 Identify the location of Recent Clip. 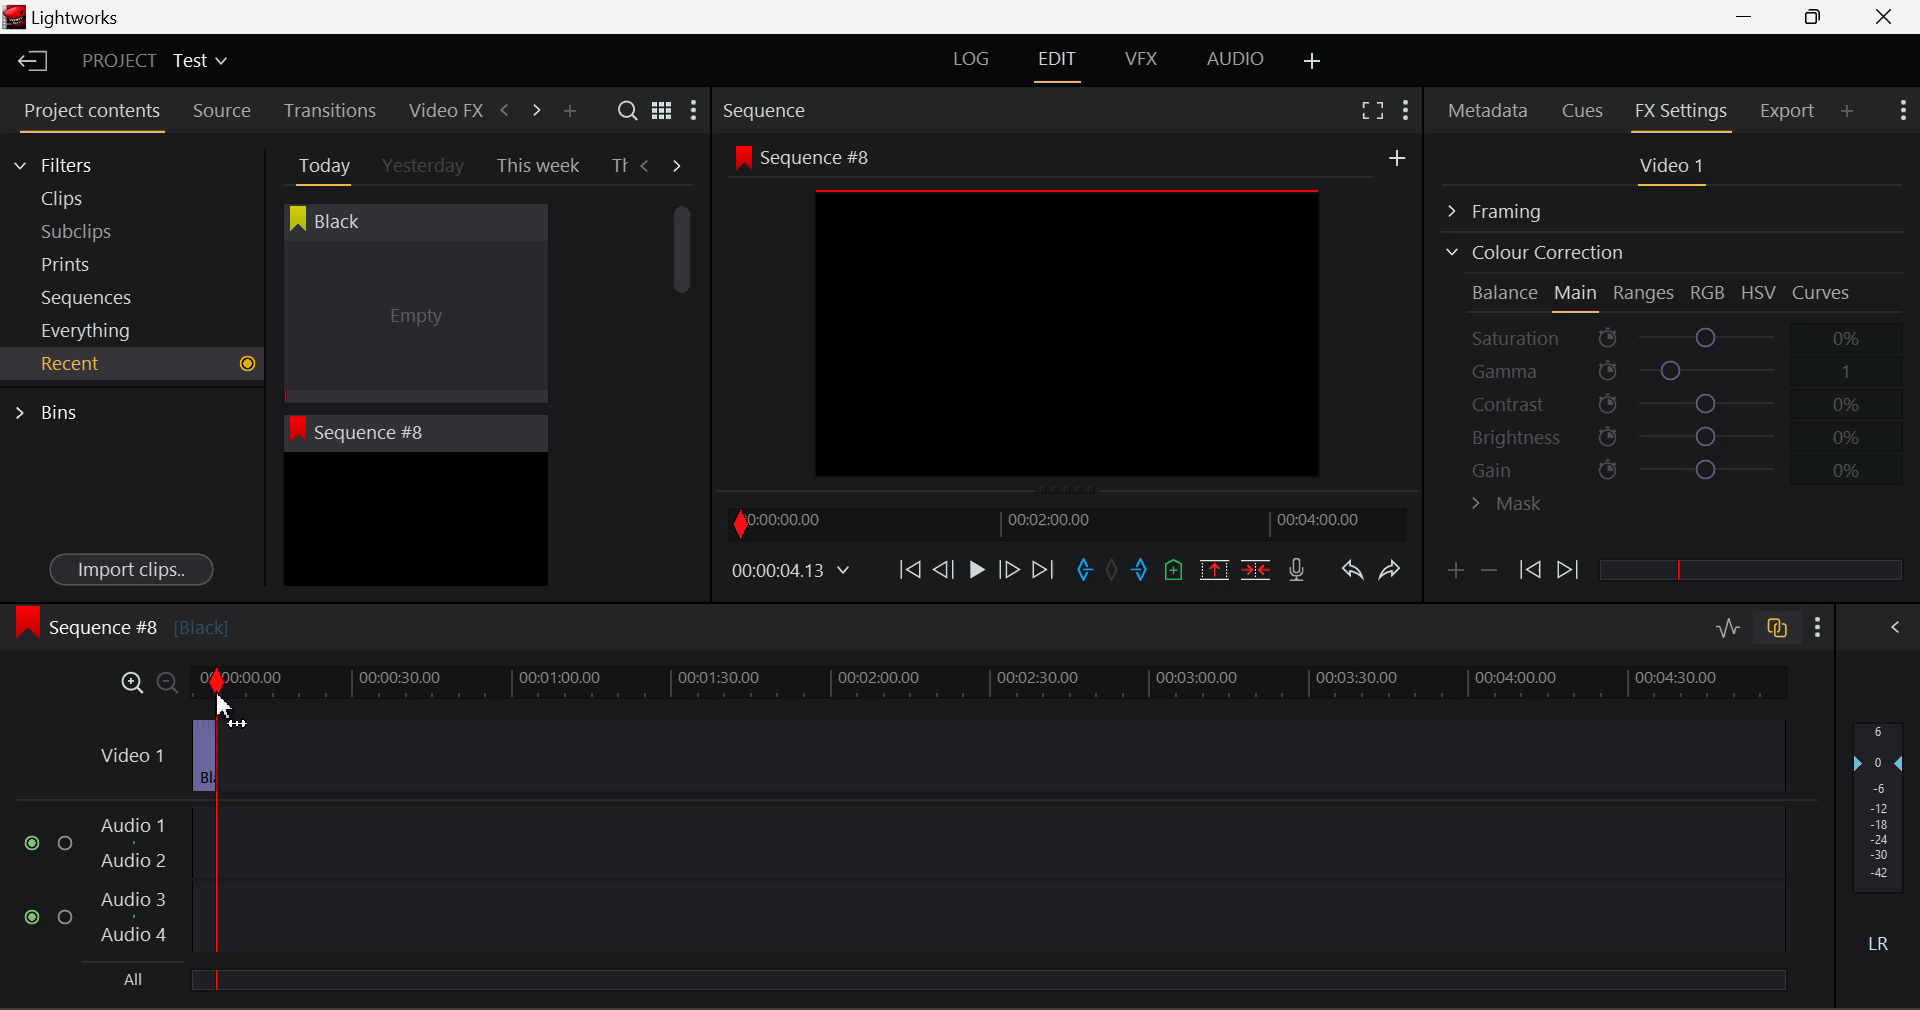
(415, 523).